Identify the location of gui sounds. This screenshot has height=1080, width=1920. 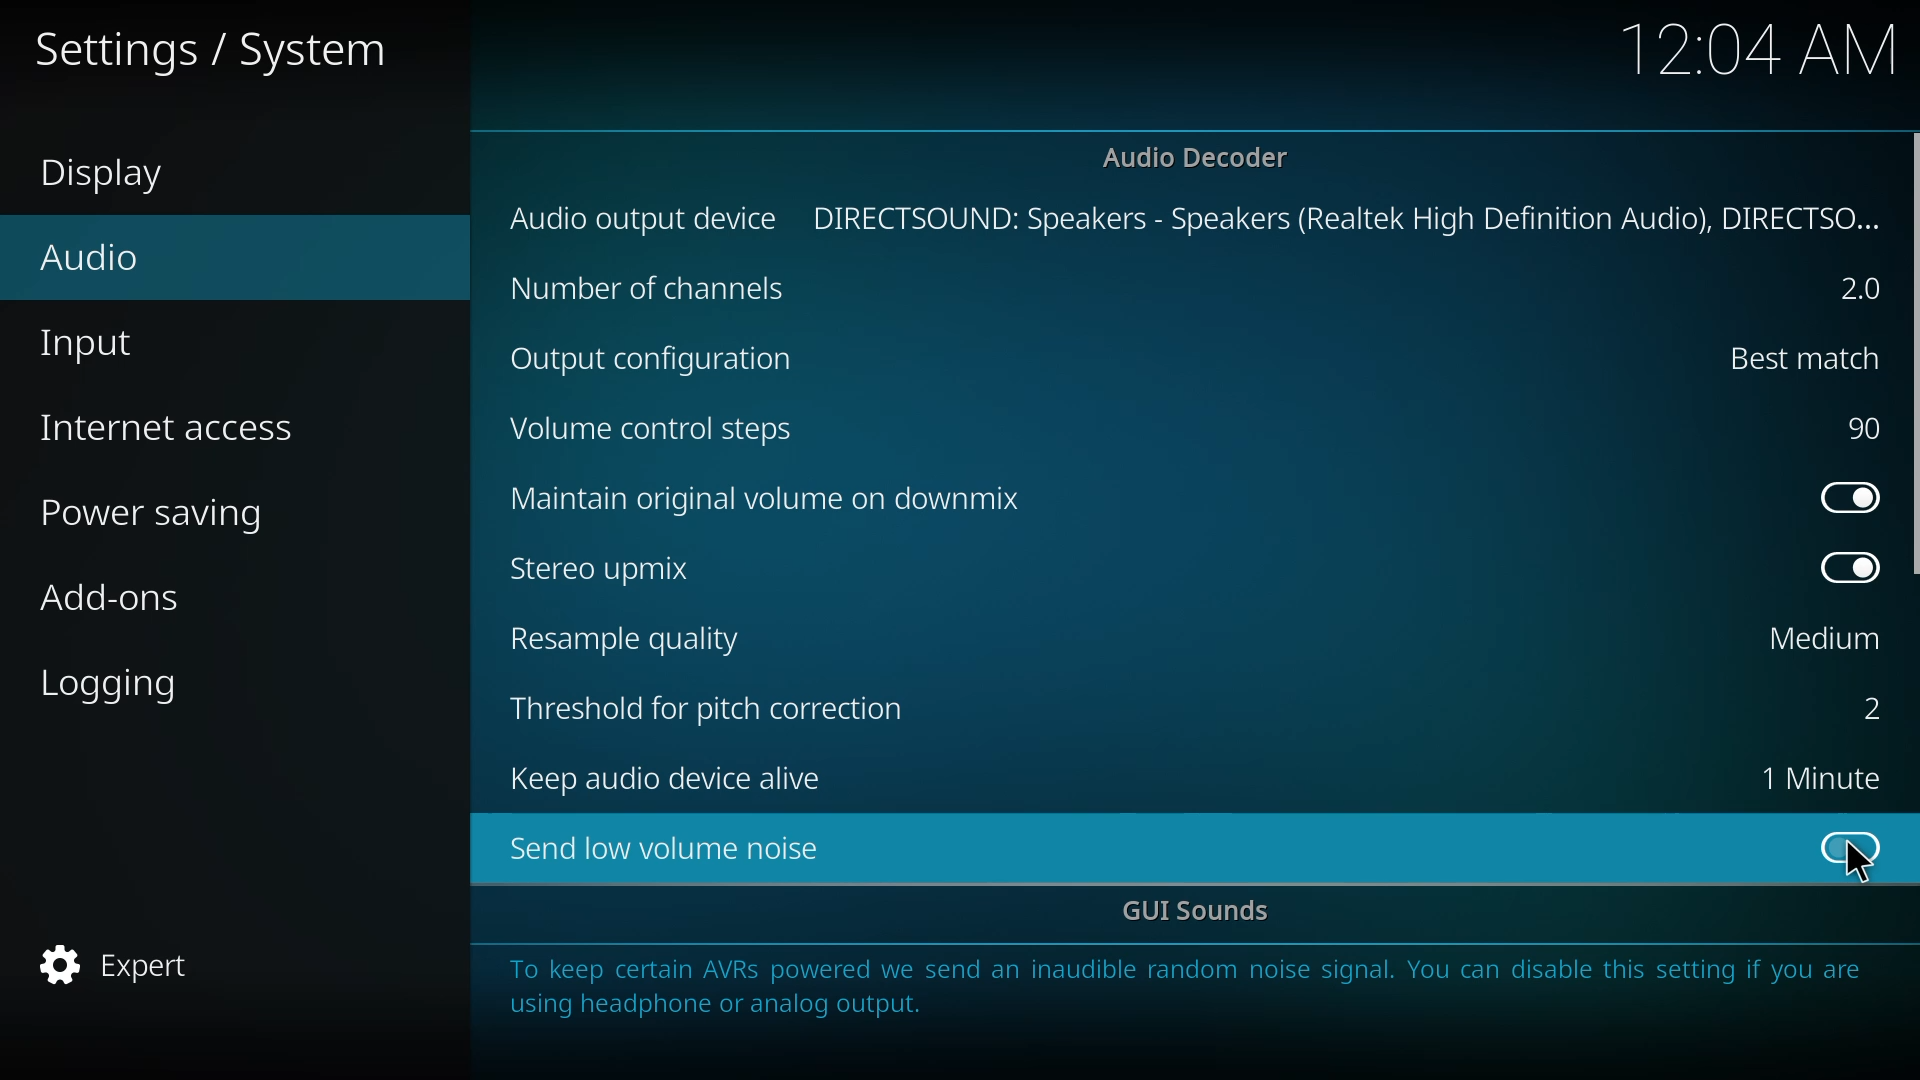
(1201, 913).